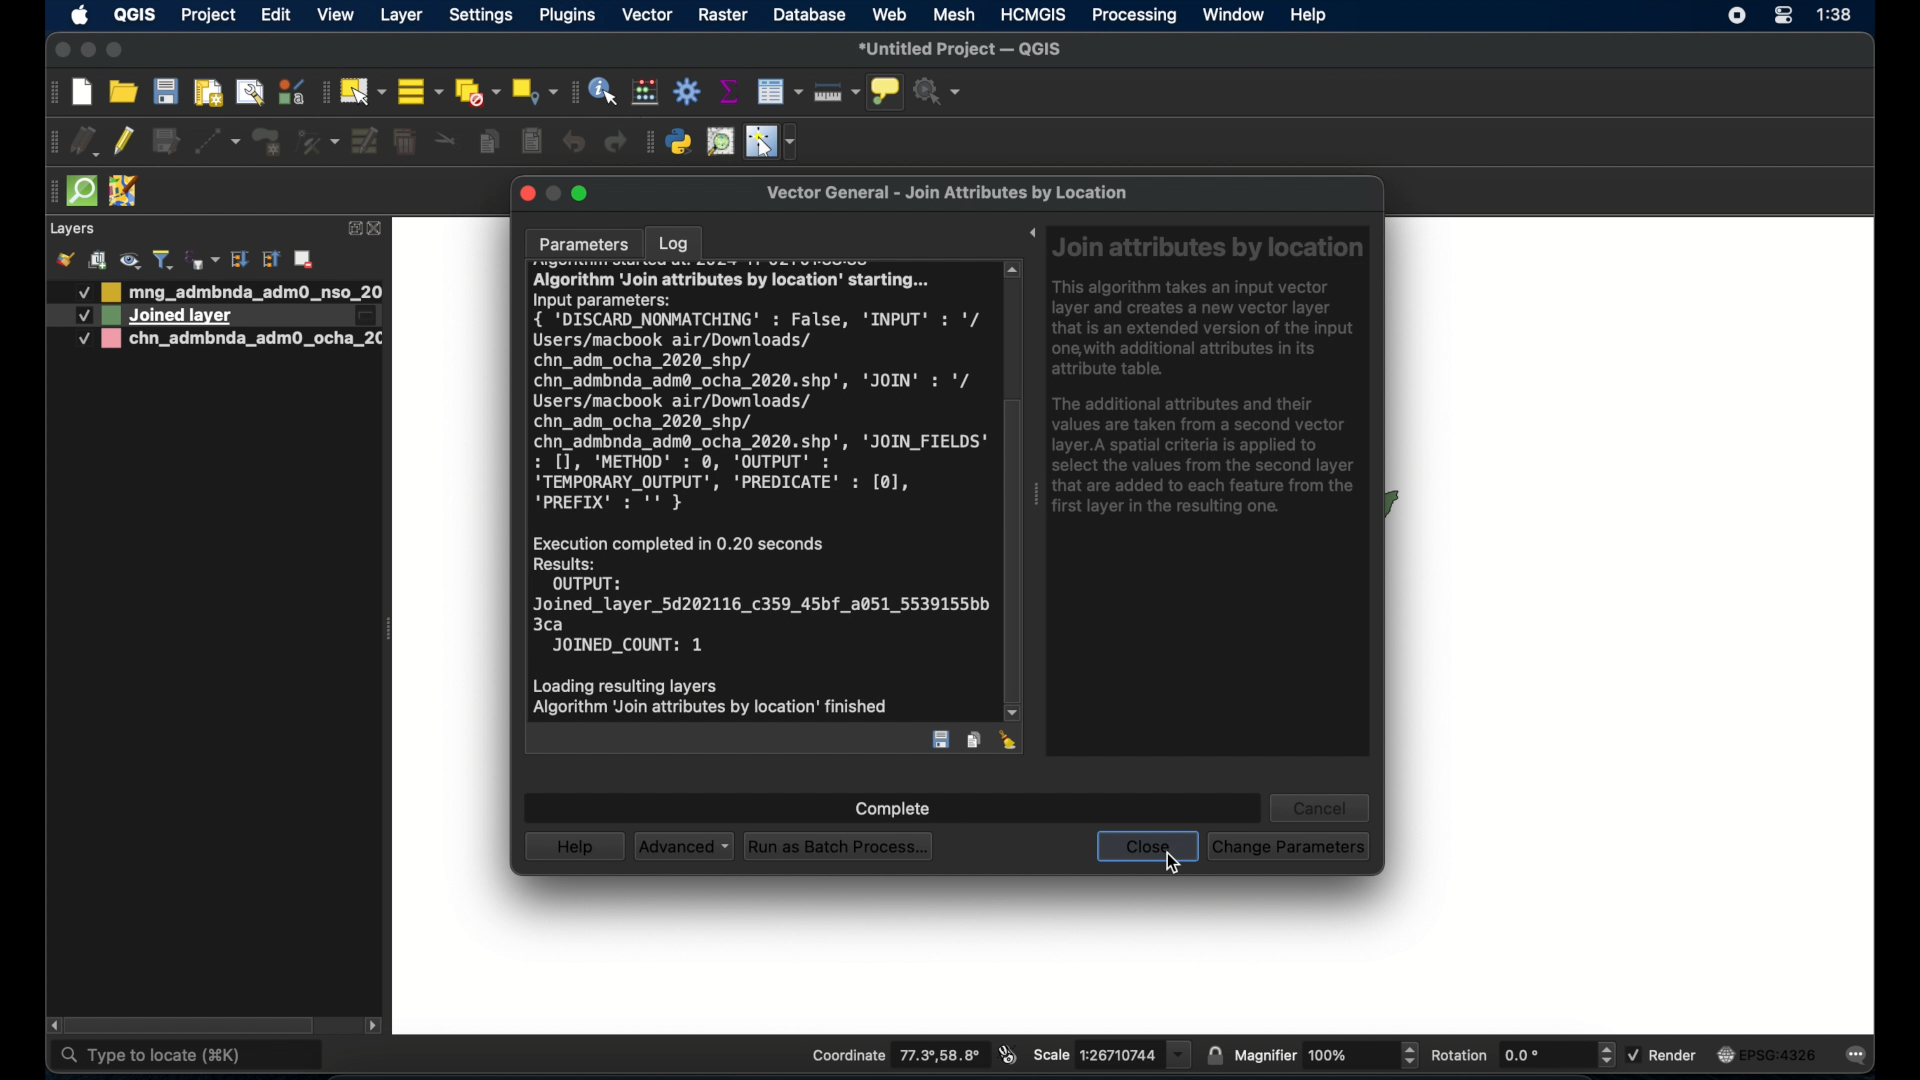 Image resolution: width=1920 pixels, height=1080 pixels. I want to click on Join attributes by location
This algorithm takes an input vector
layer and creates a new vector layer
that is an extended version of the input
one, with additional attributes in its
attribute table.

The additional attributes and their
values are taken from a second vector
layer.A spatial criteria is applied to
select the values from the second layer
that are added to each feature from the
first layer in the resulting one., so click(1210, 381).